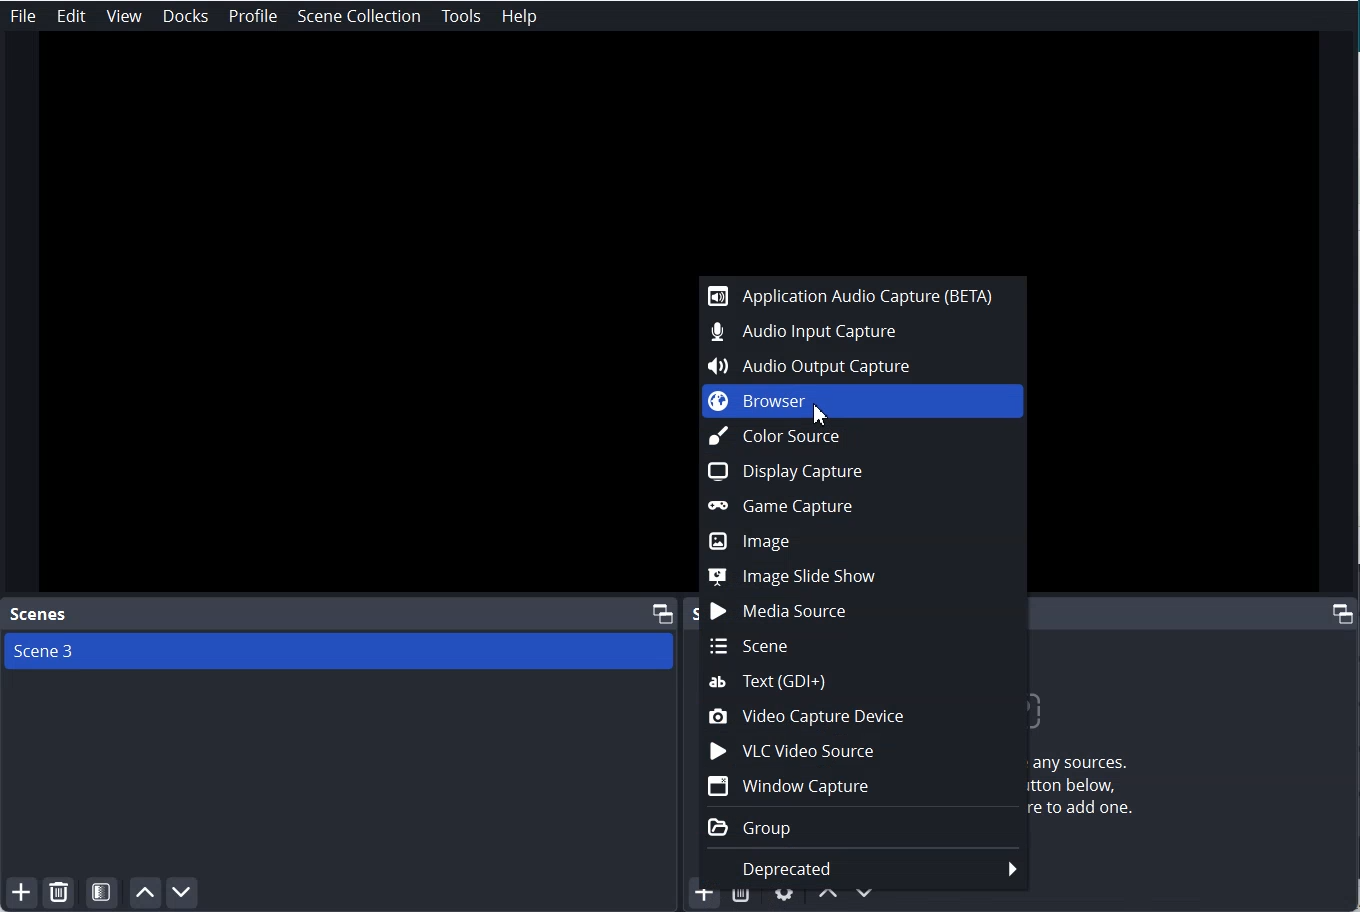 The width and height of the screenshot is (1360, 912). Describe the element at coordinates (59, 893) in the screenshot. I see `Remove selected Scene` at that location.